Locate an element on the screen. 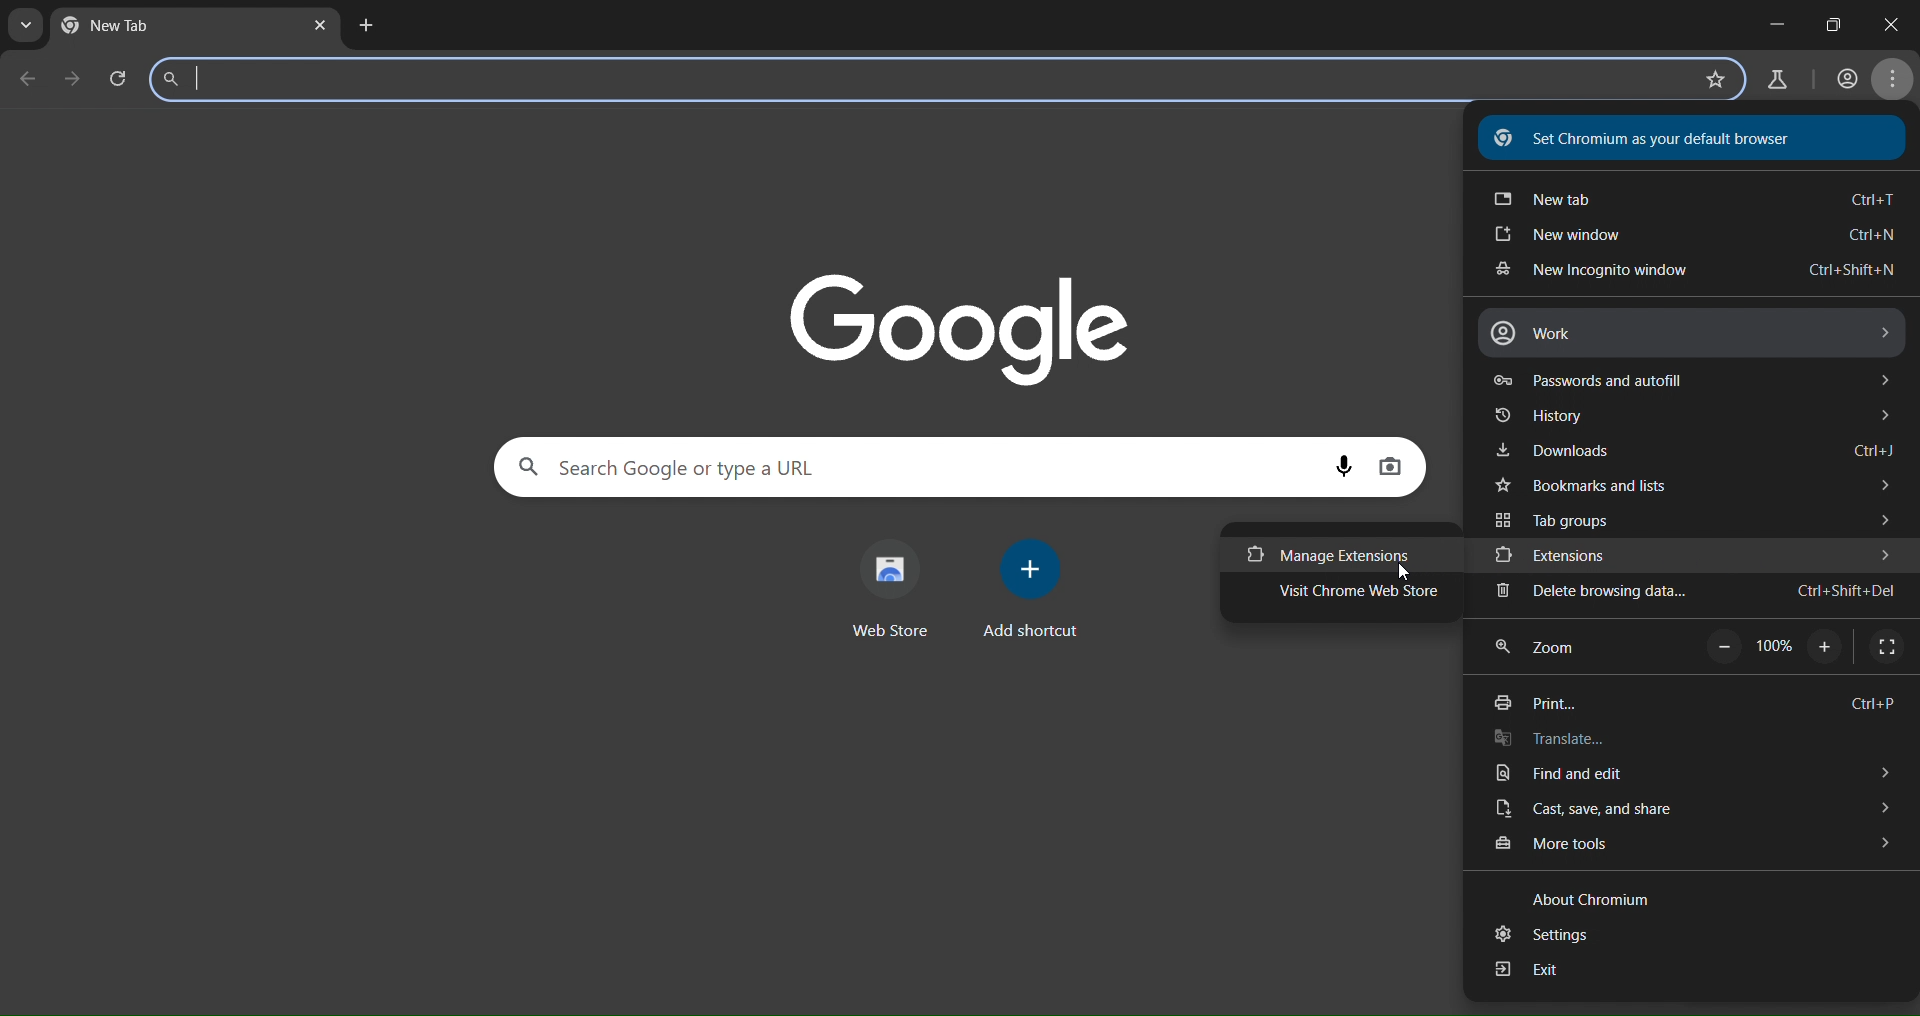 The width and height of the screenshot is (1920, 1016). history is located at coordinates (1697, 417).